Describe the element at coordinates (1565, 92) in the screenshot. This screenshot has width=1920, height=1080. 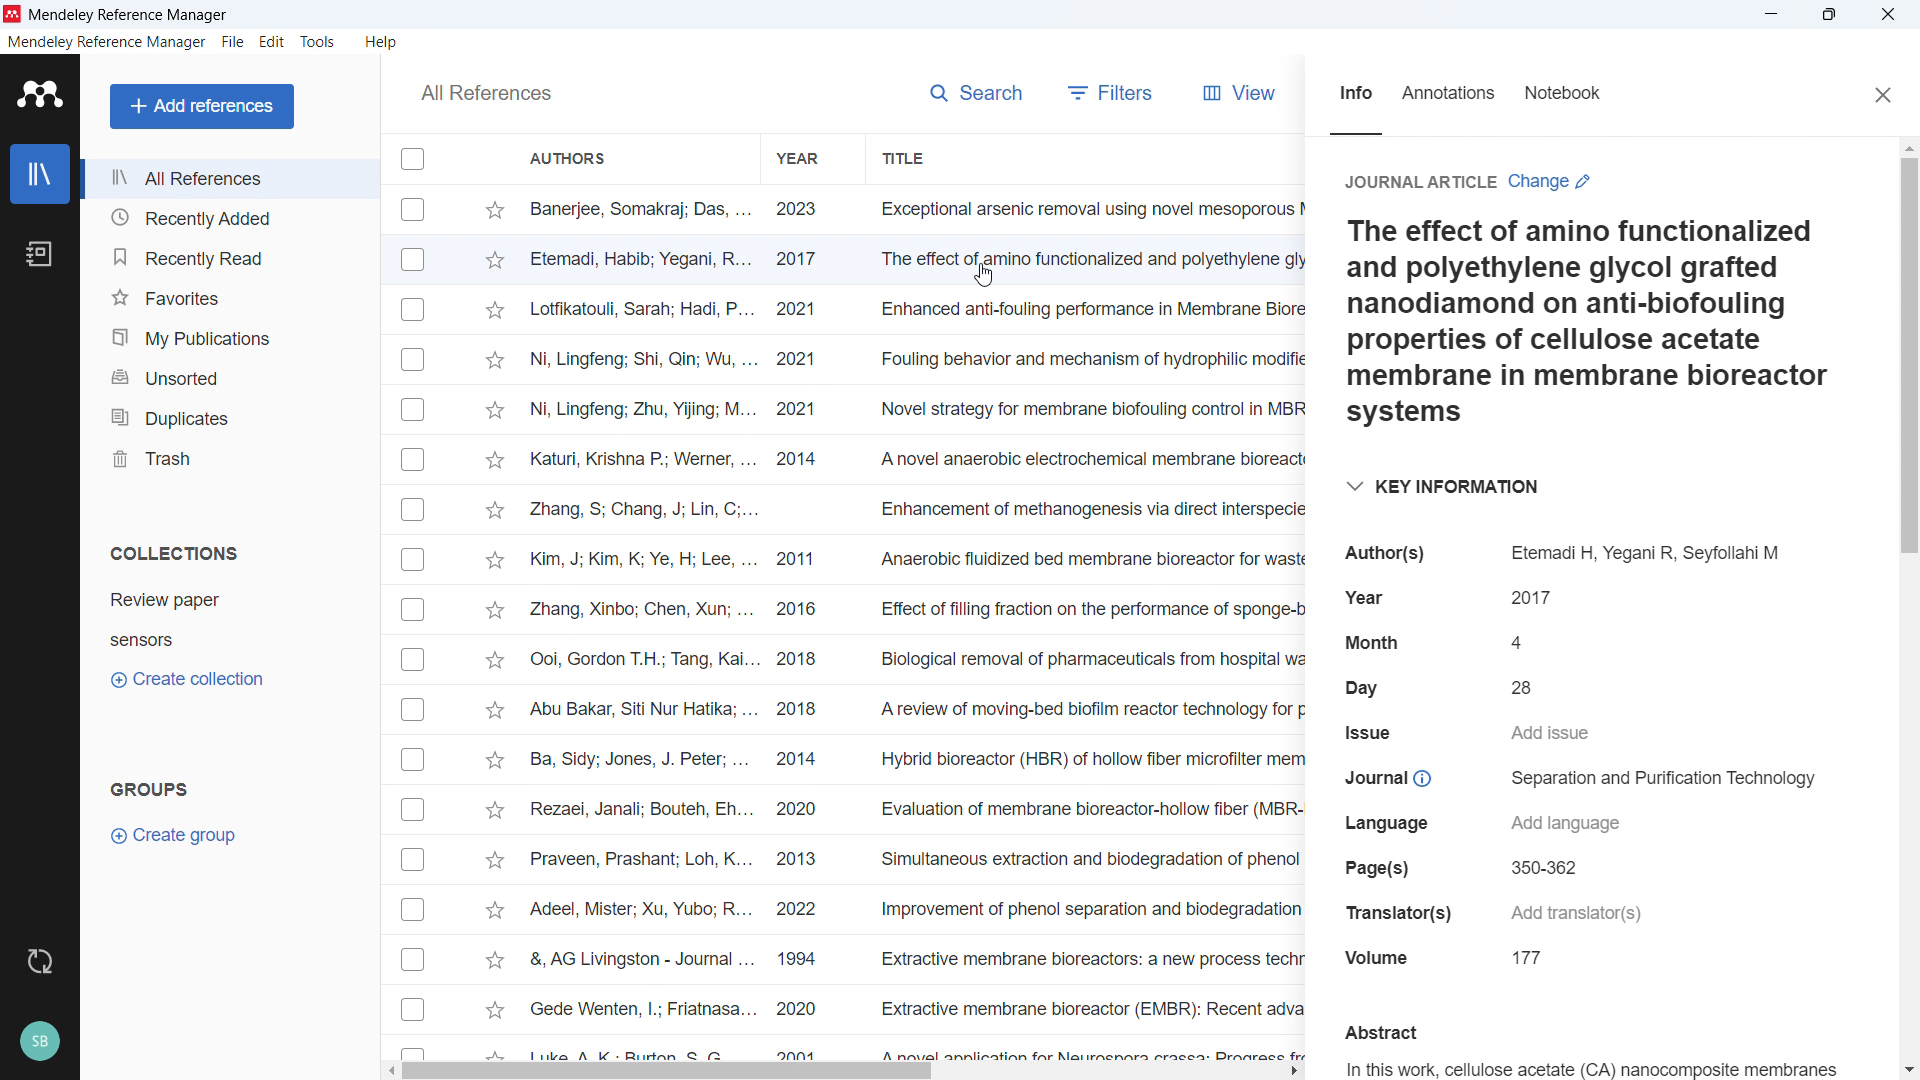
I see `Notebook ` at that location.